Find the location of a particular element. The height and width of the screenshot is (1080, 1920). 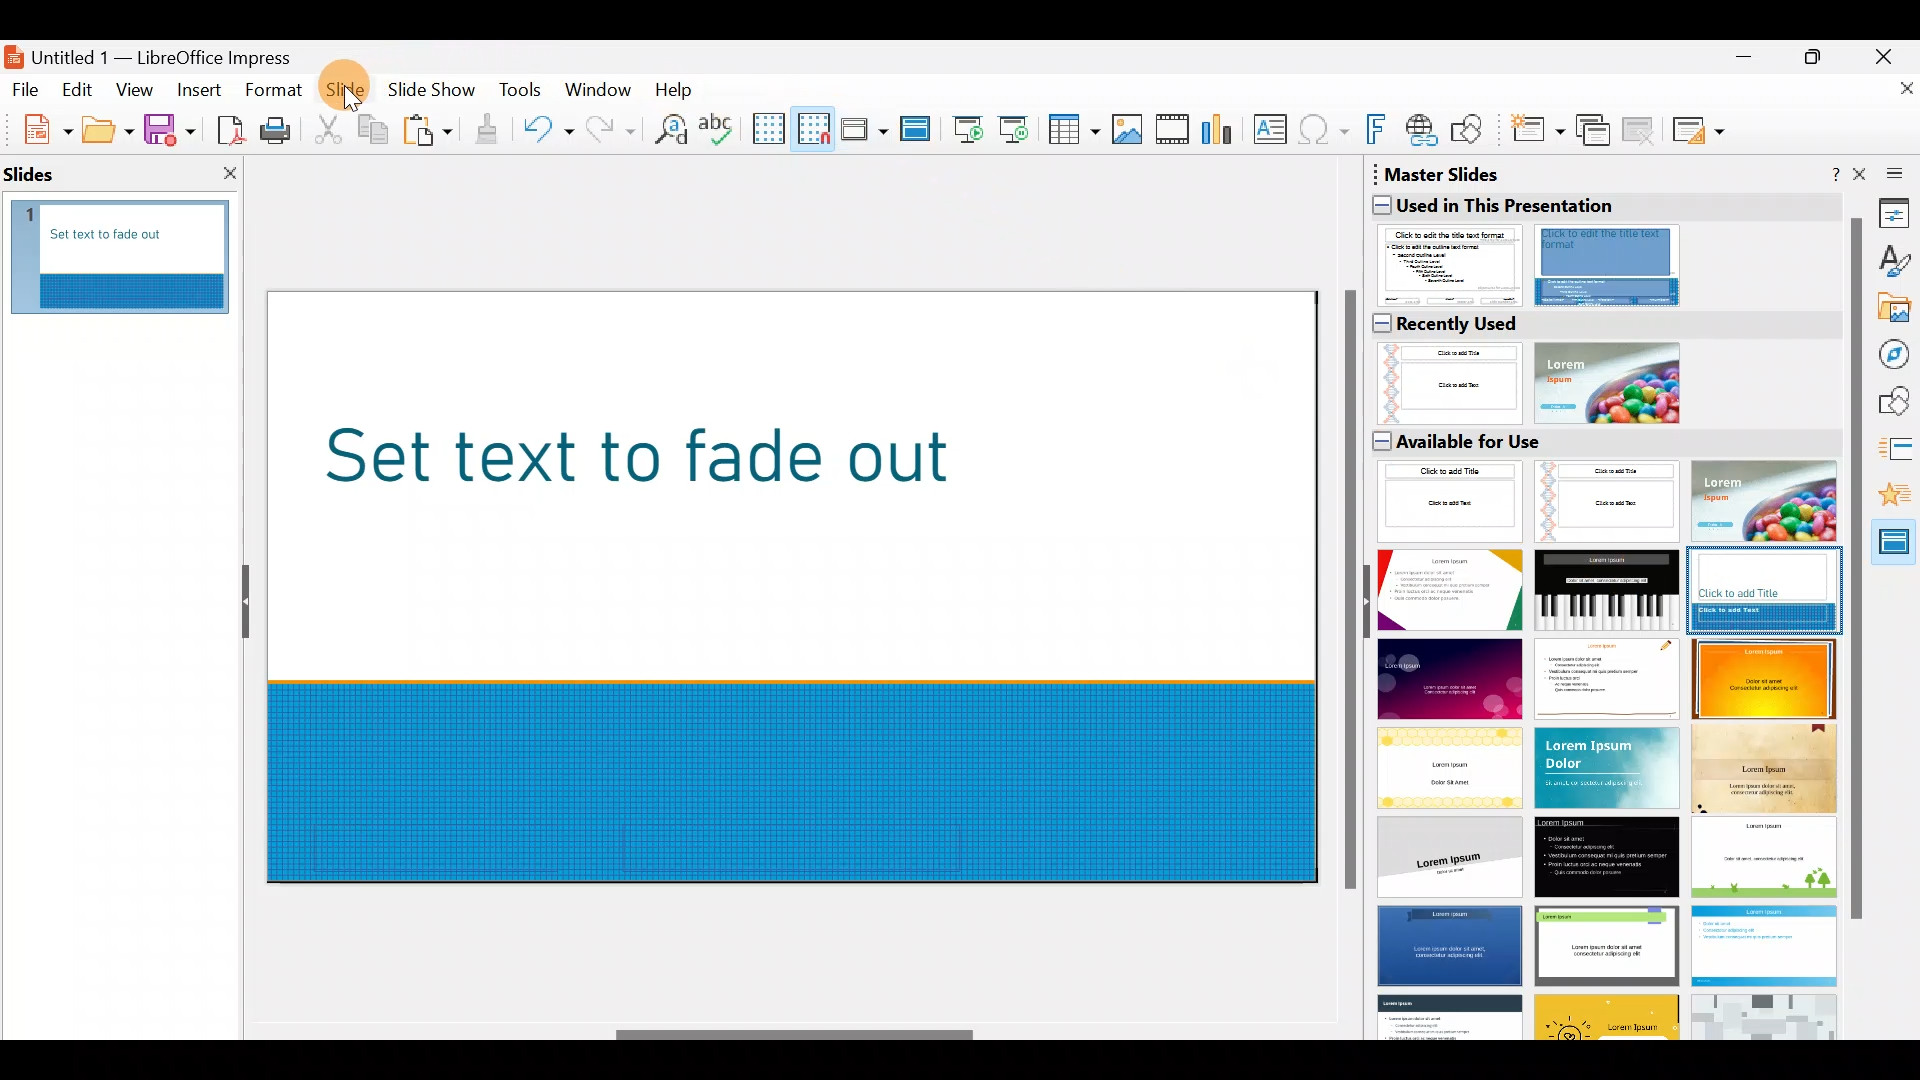

Scroll bar is located at coordinates (1346, 592).